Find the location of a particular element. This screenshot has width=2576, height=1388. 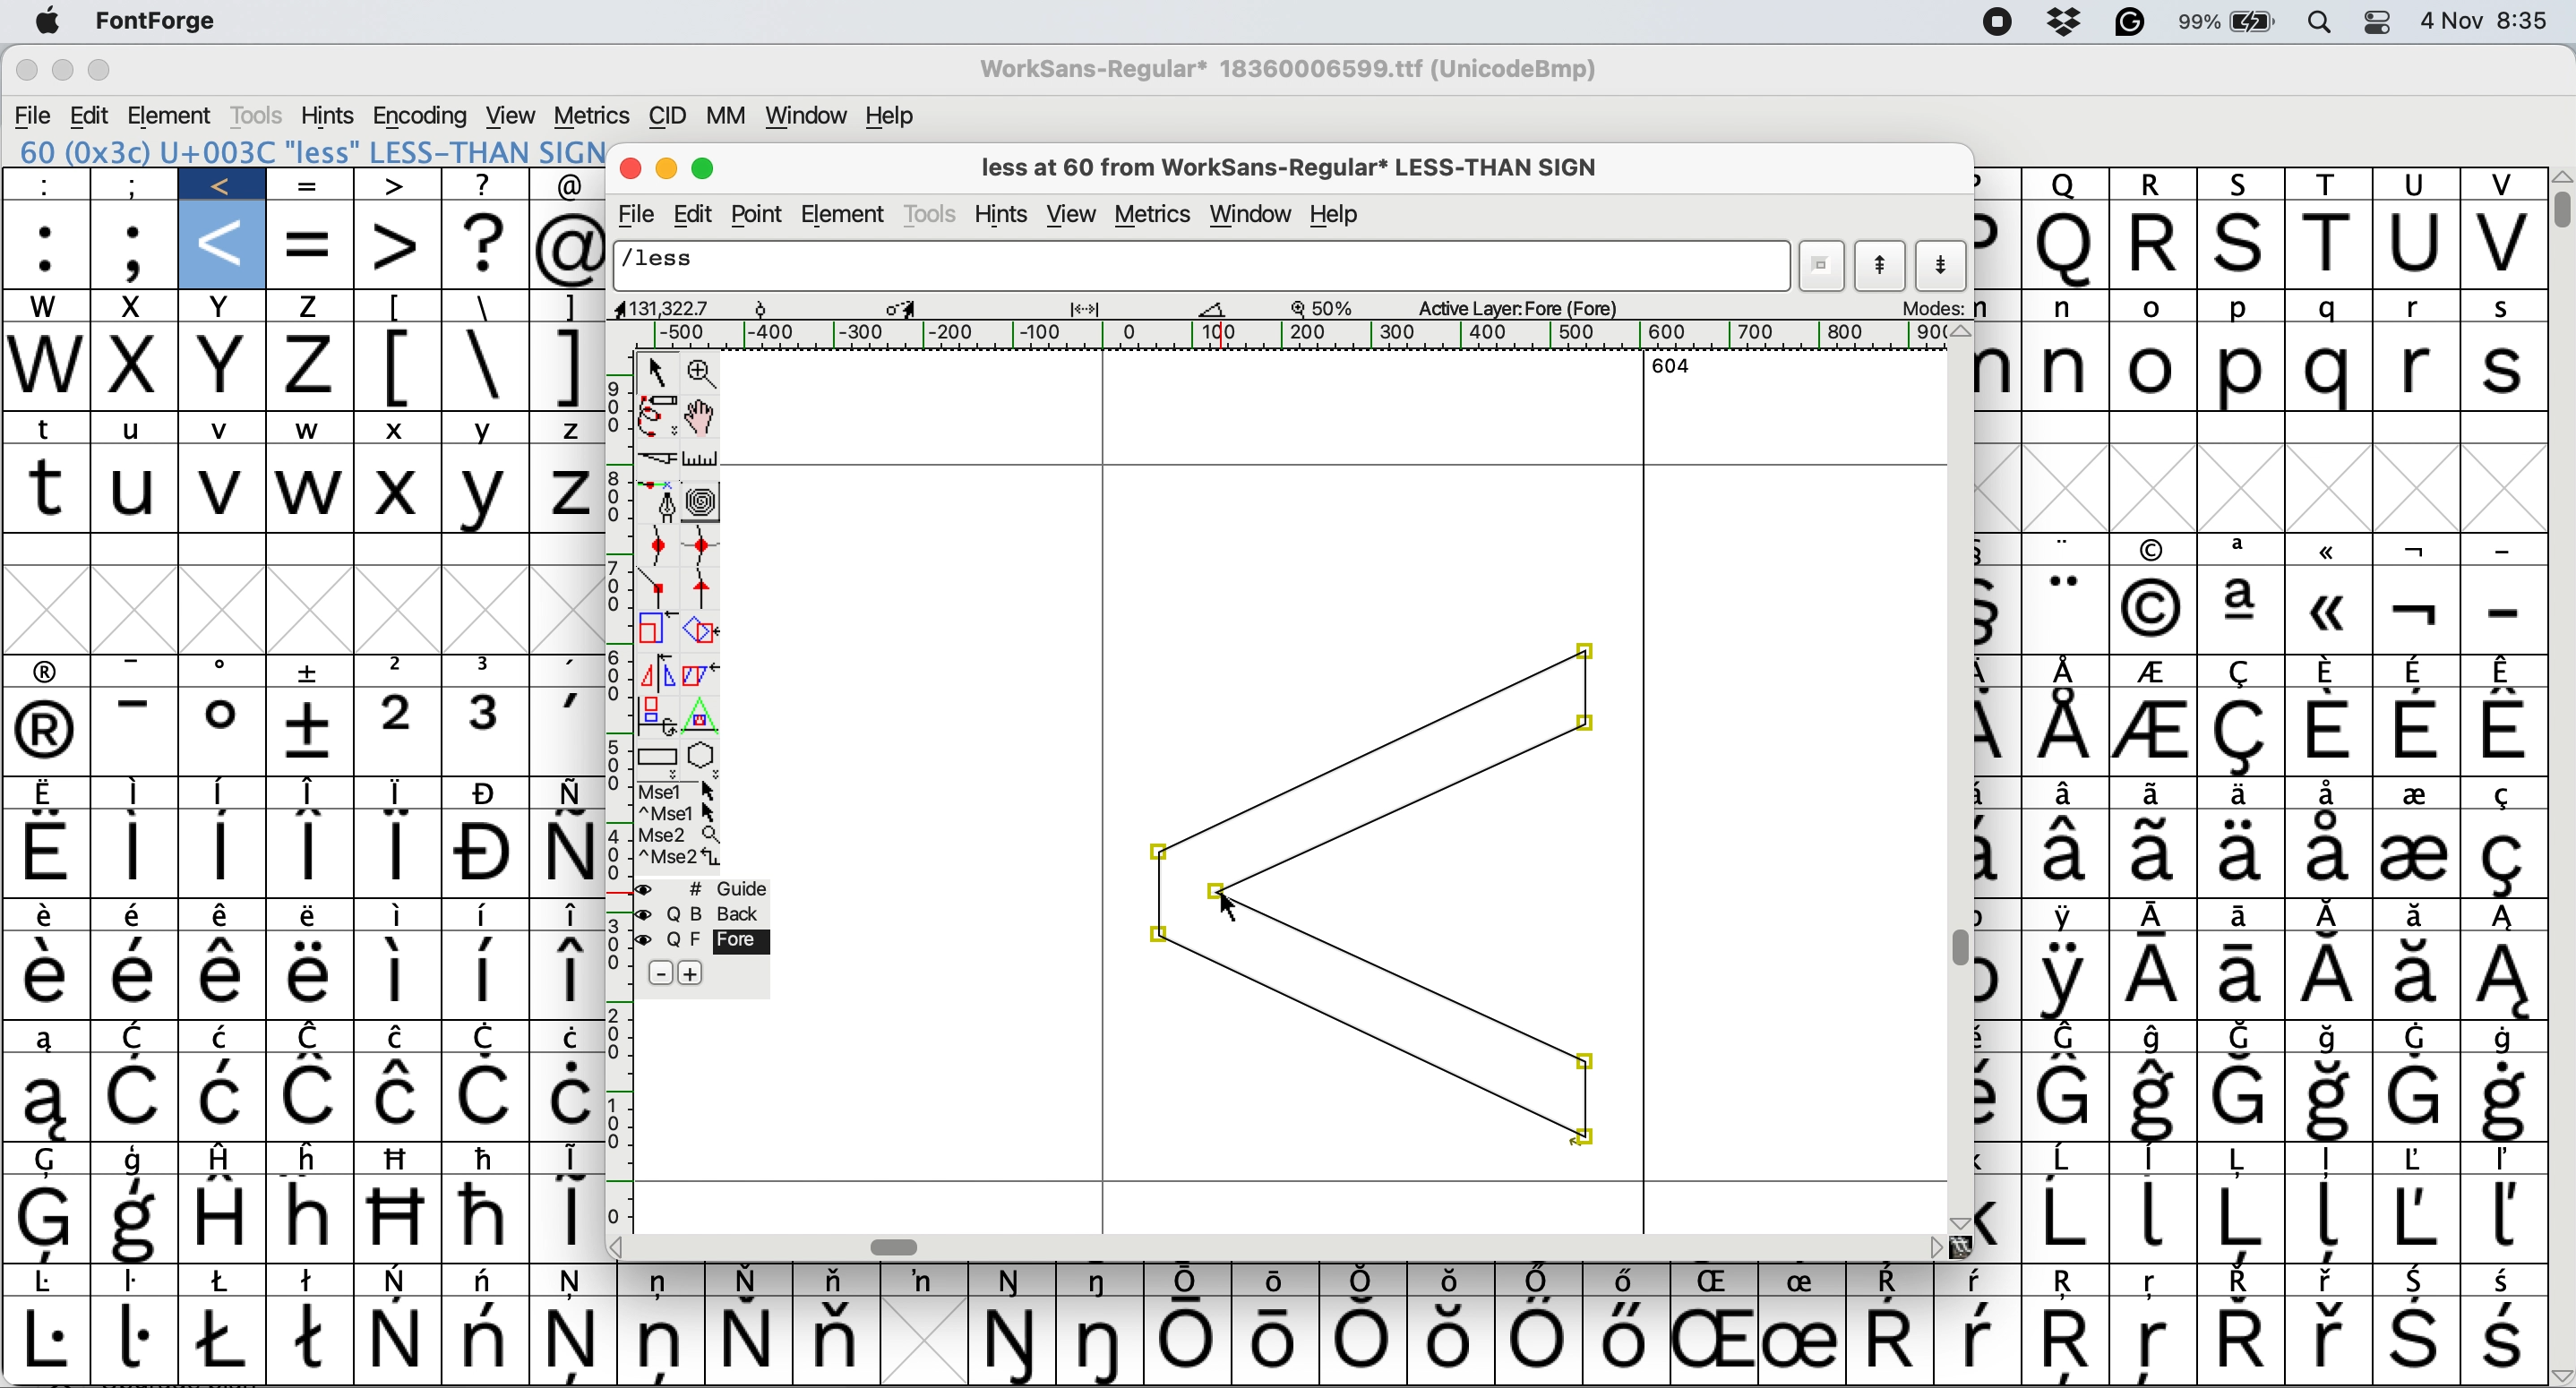

Symbol is located at coordinates (2069, 1038).